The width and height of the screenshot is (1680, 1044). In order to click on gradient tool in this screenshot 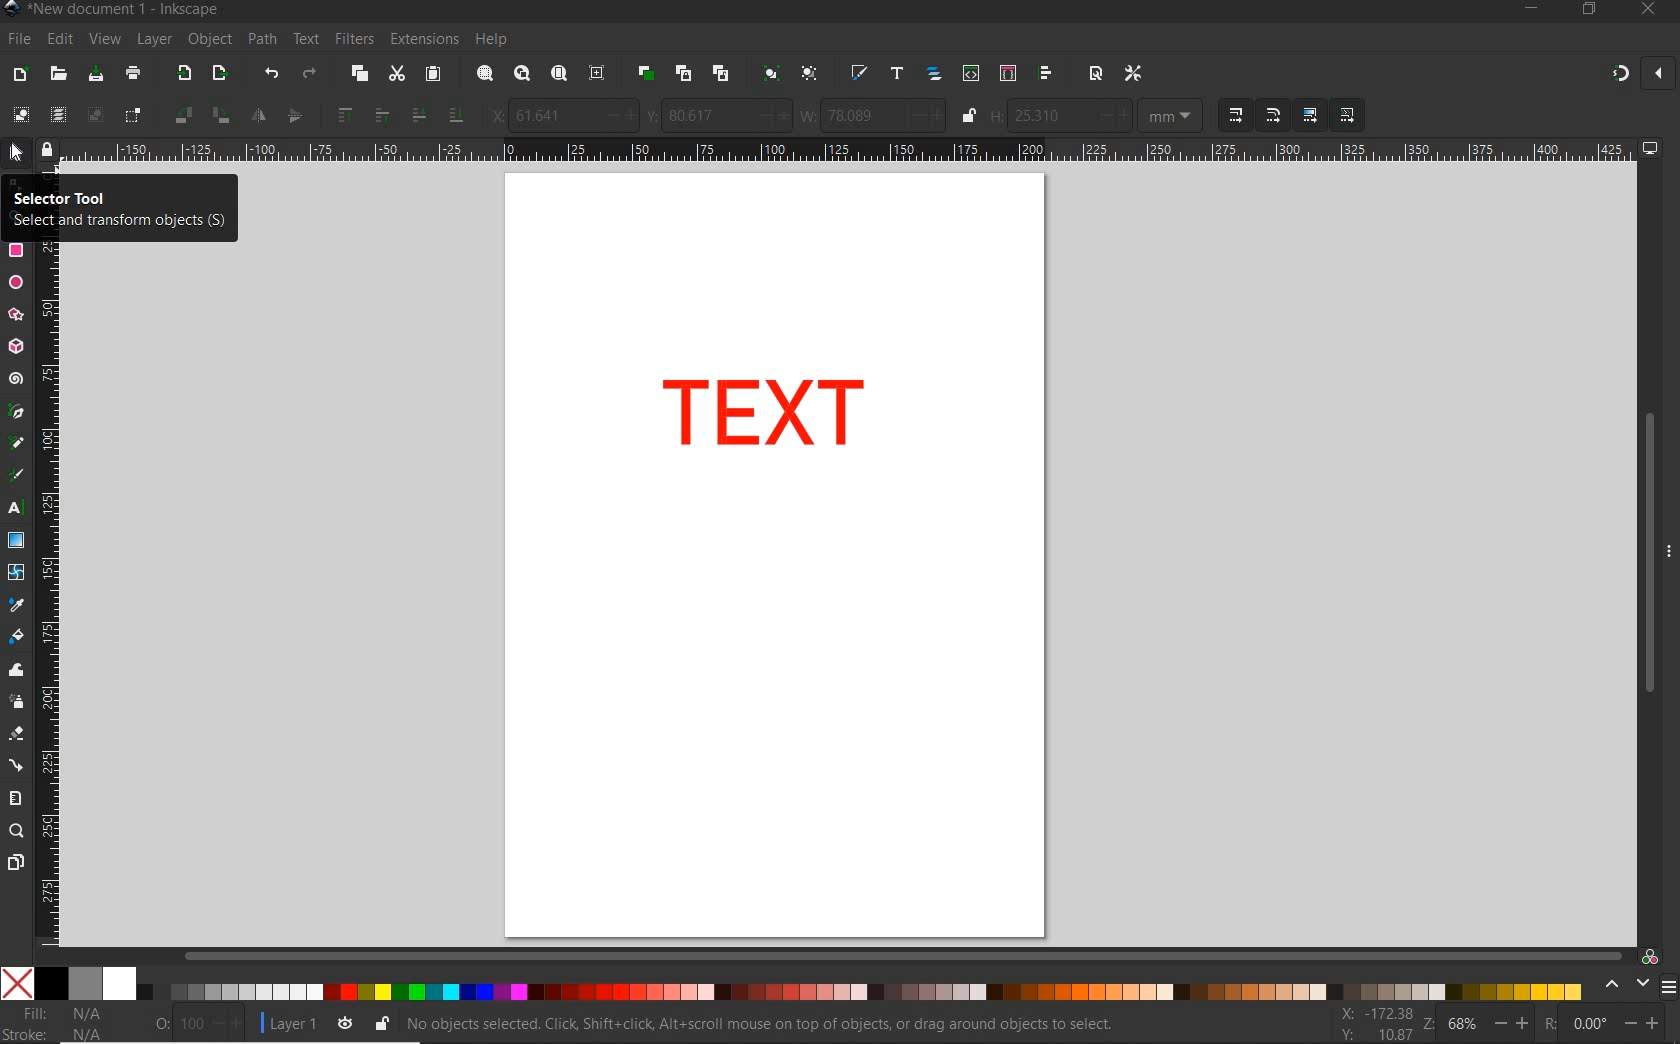, I will do `click(16, 541)`.